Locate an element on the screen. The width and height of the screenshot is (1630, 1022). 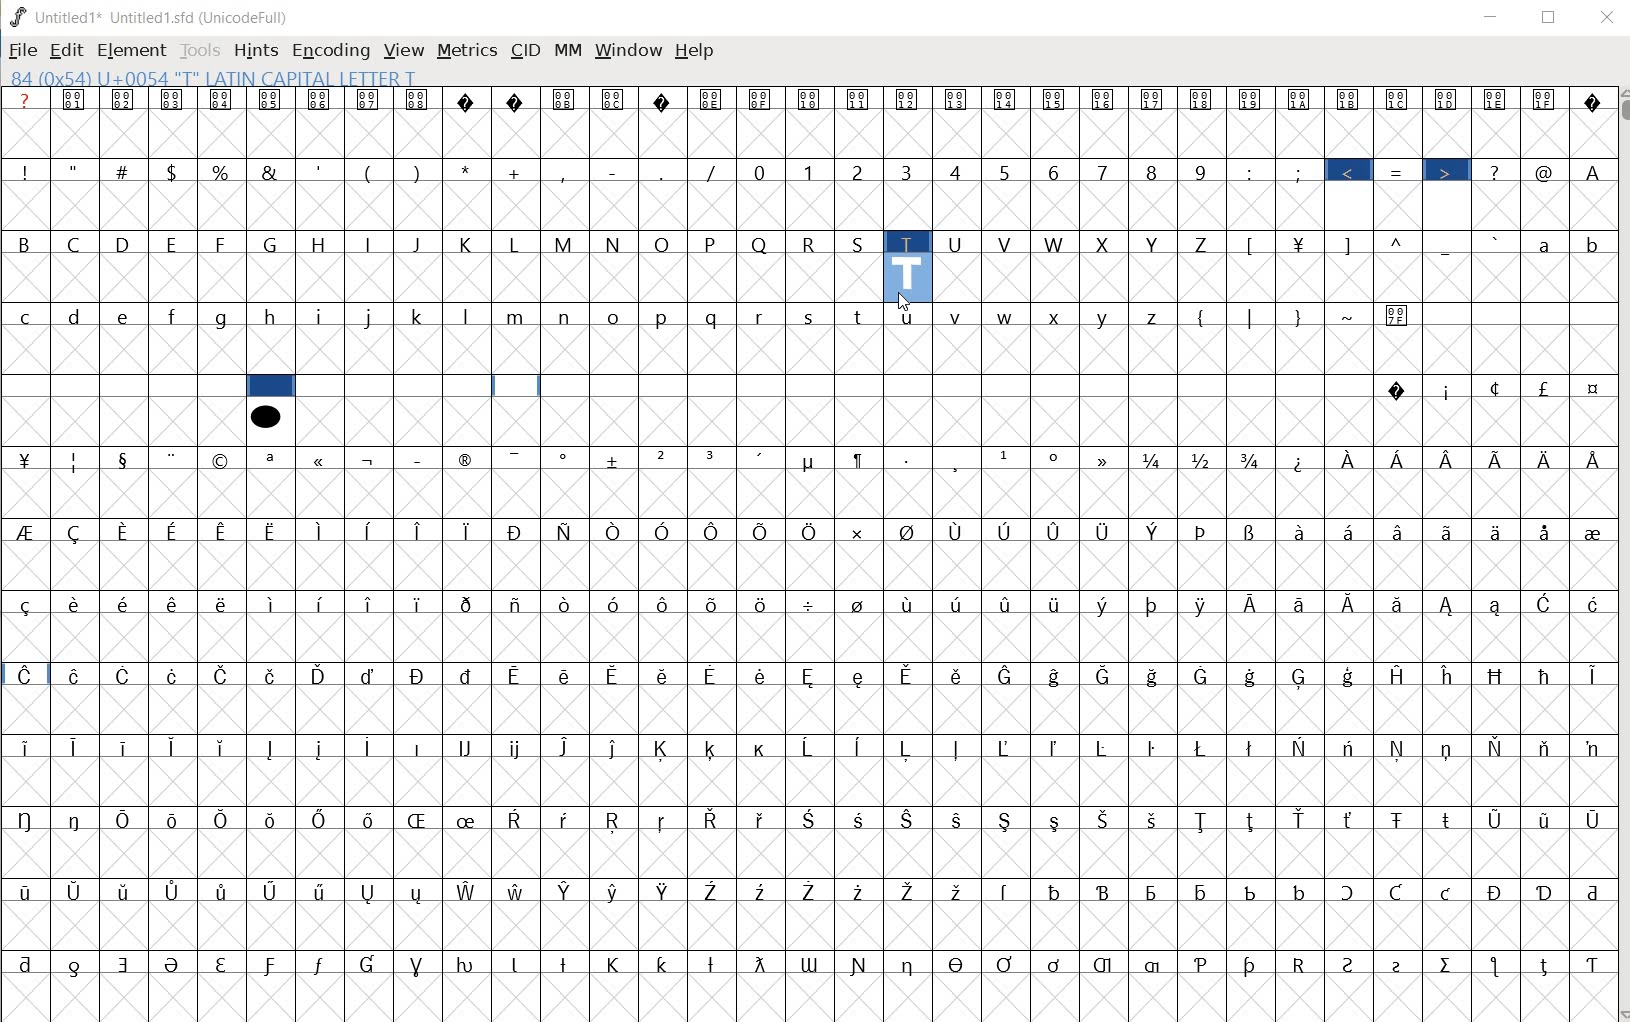
K is located at coordinates (469, 242).